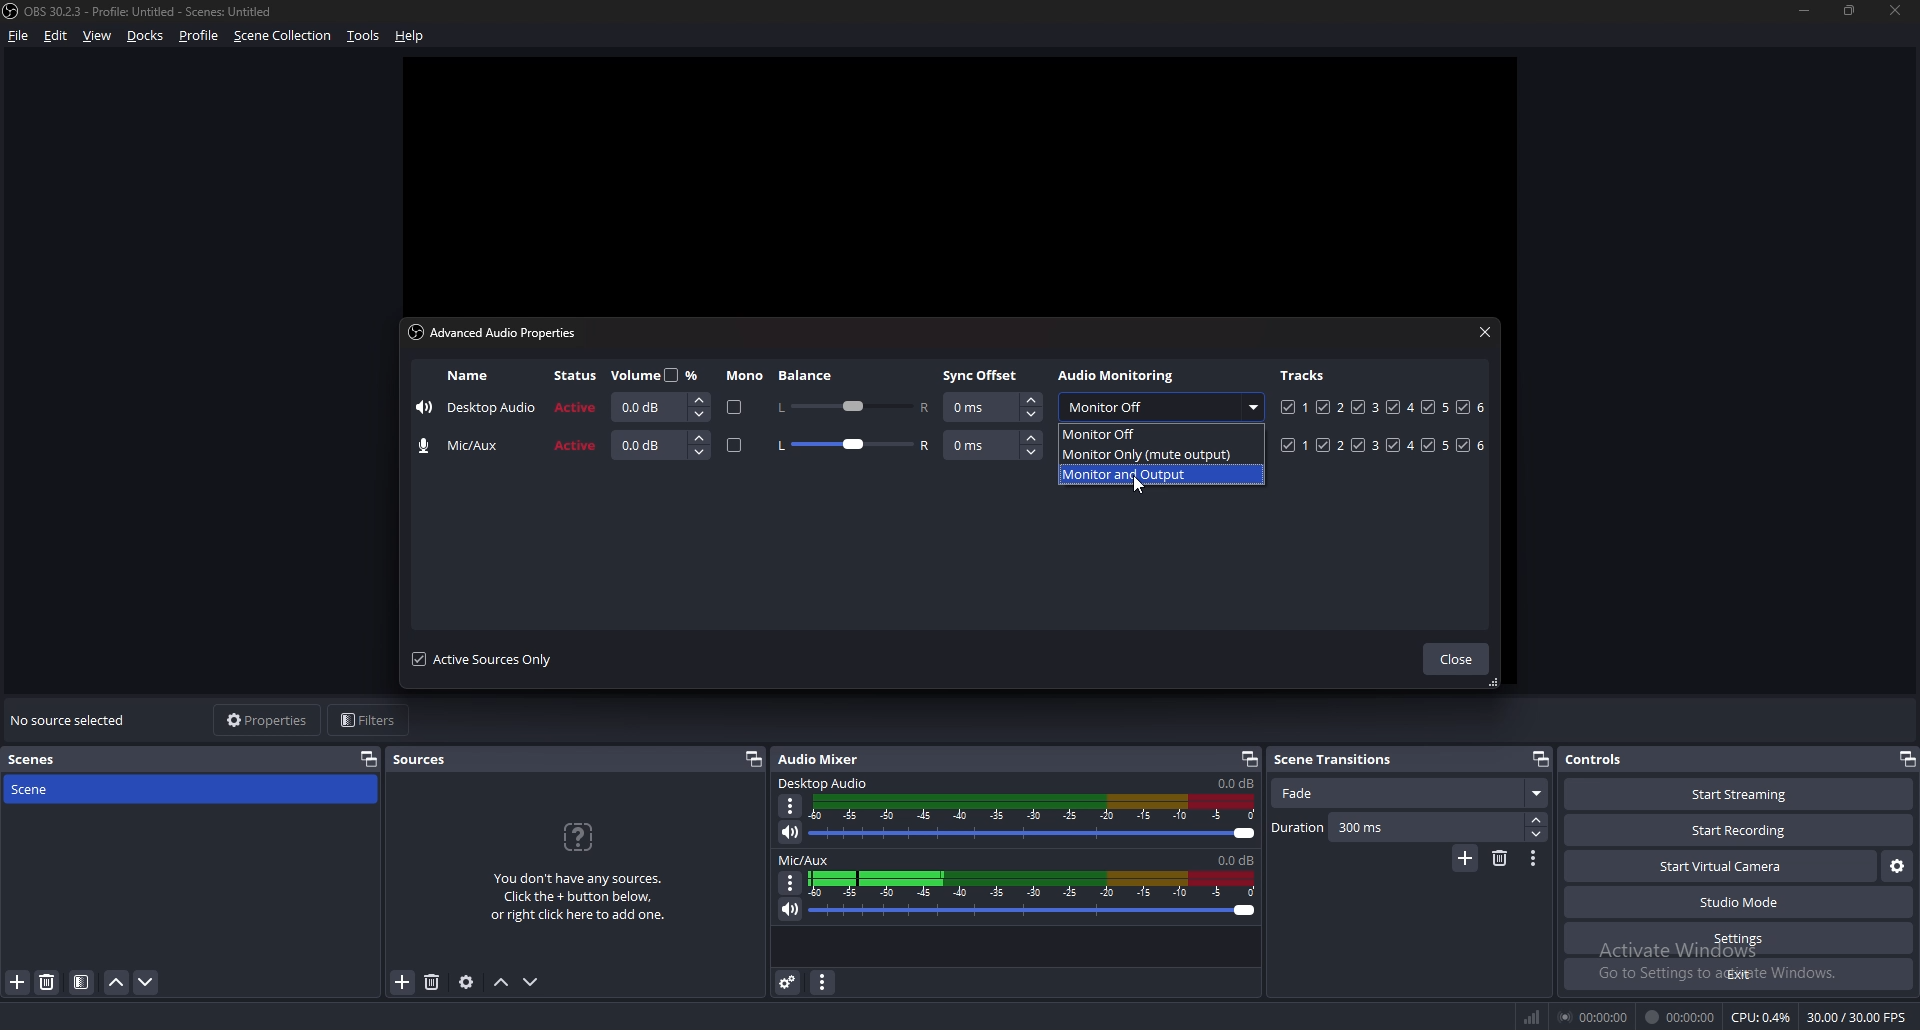  What do you see at coordinates (657, 407) in the screenshot?
I see `volume input` at bounding box center [657, 407].